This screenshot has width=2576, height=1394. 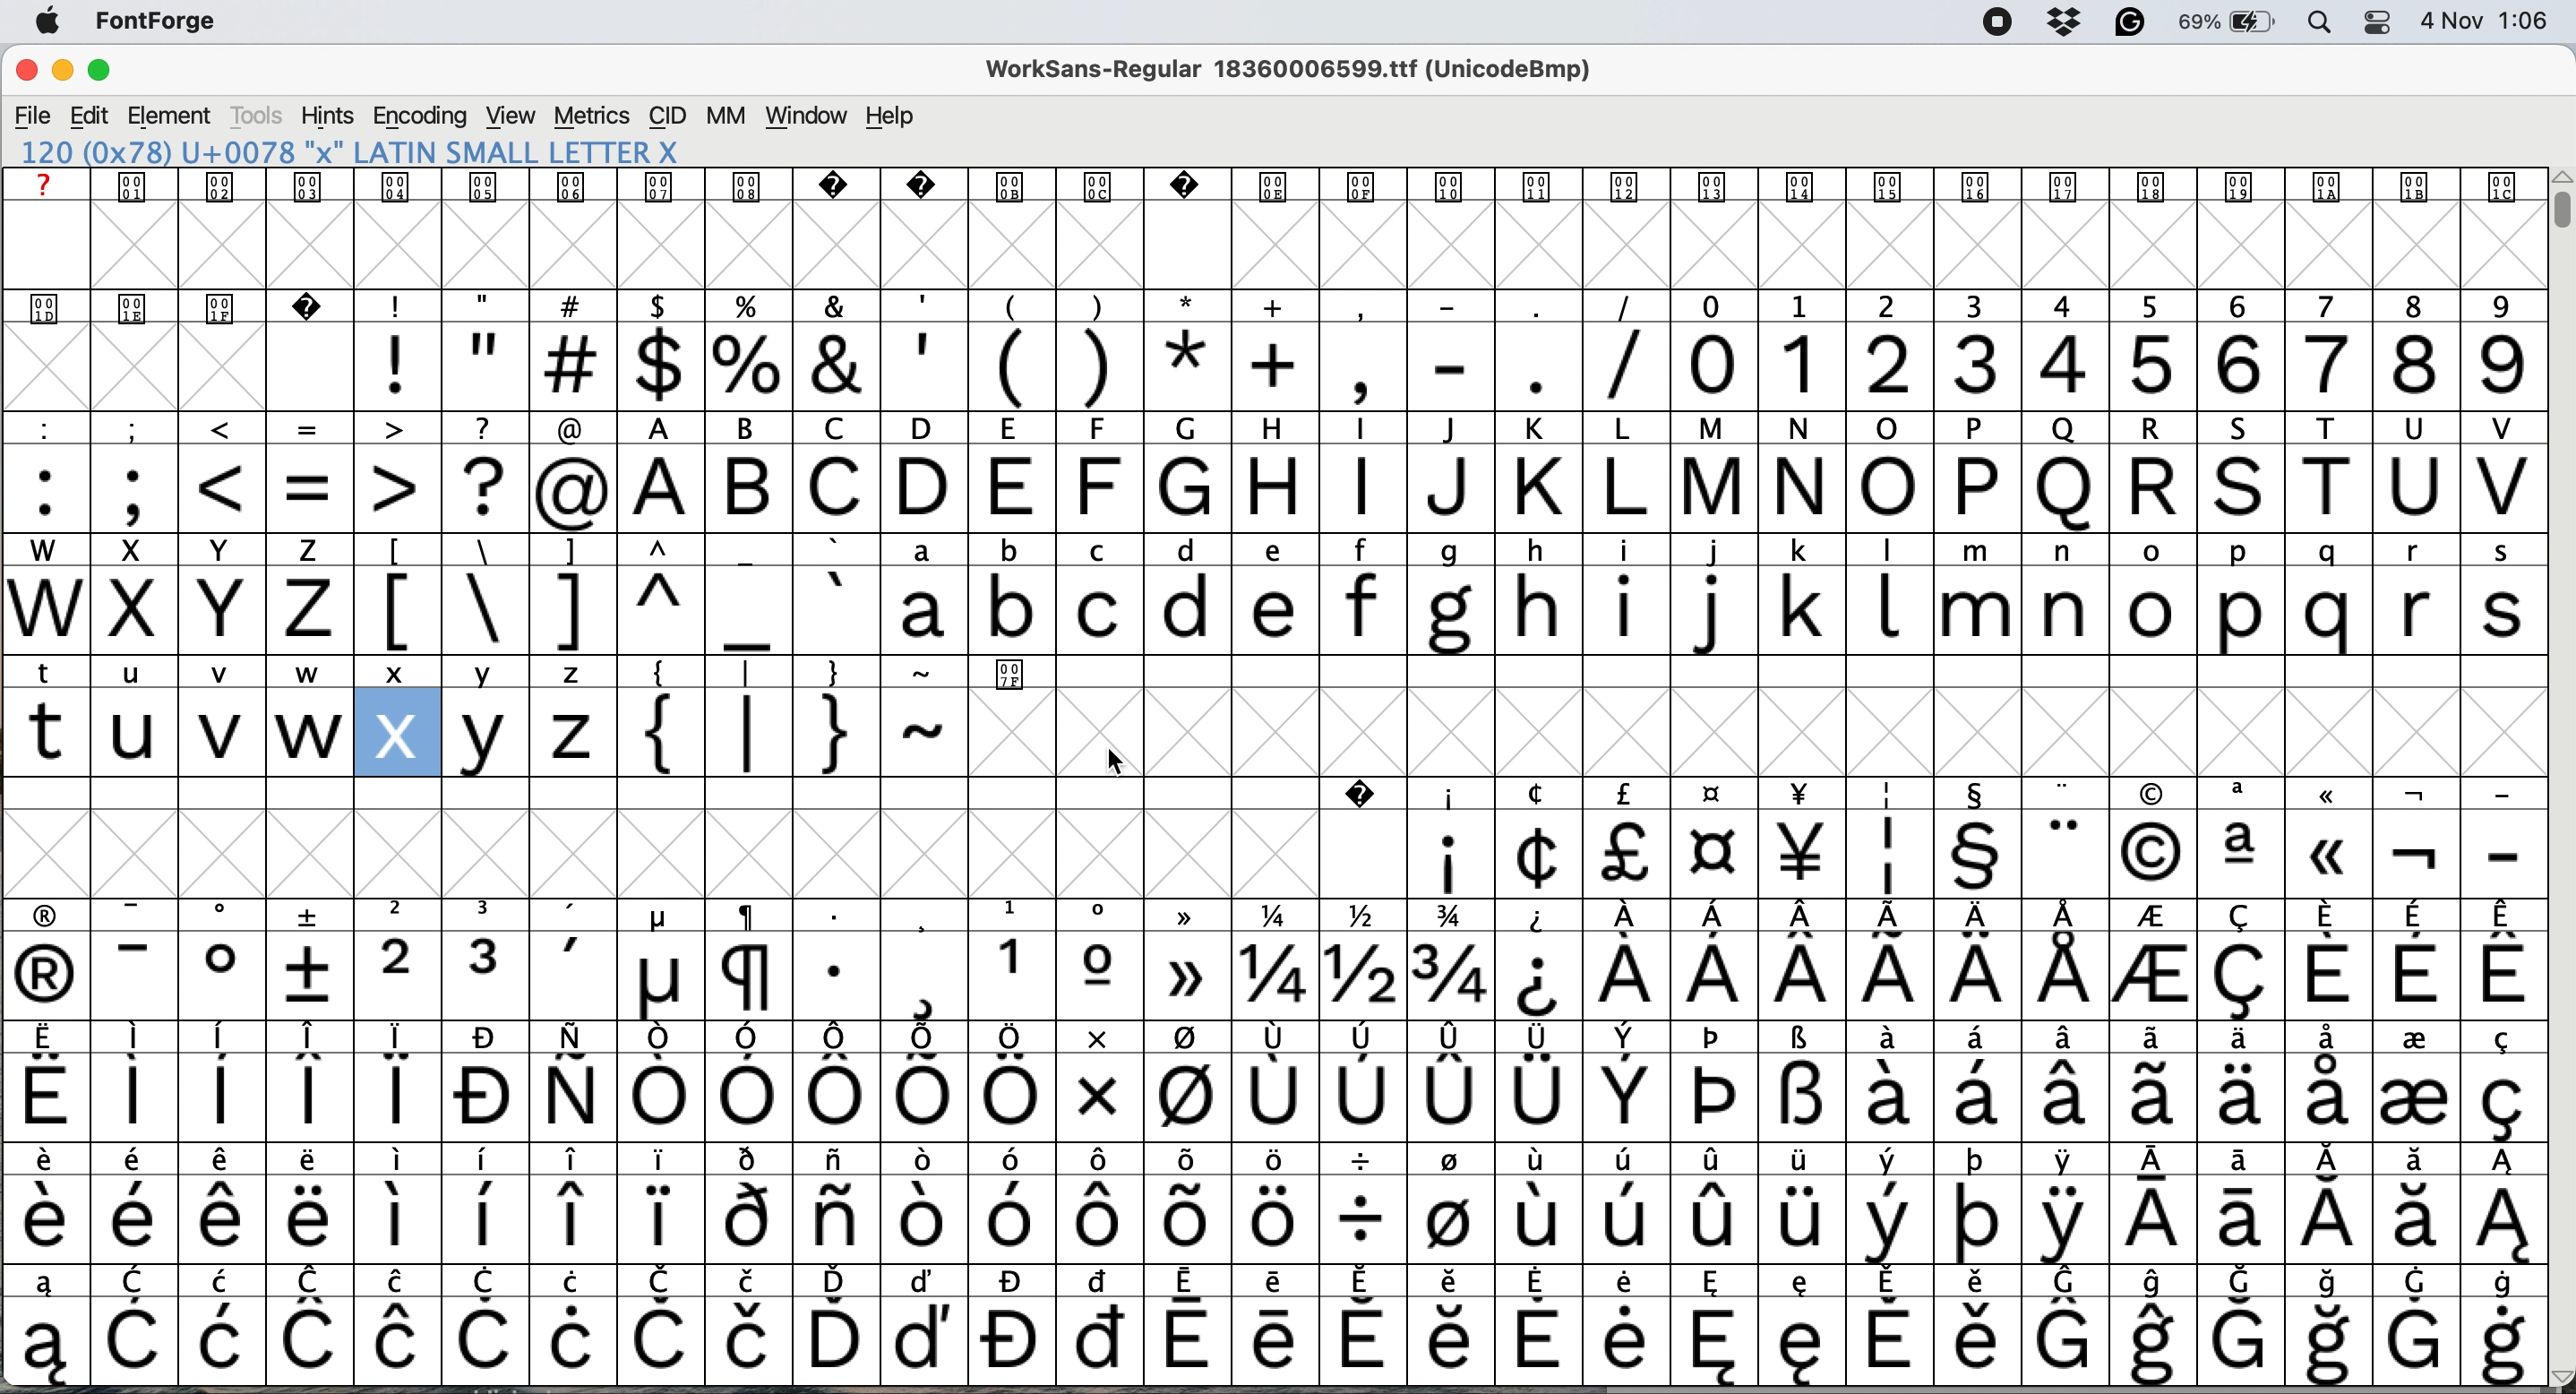 What do you see at coordinates (1850, 734) in the screenshot?
I see `glyph grid` at bounding box center [1850, 734].